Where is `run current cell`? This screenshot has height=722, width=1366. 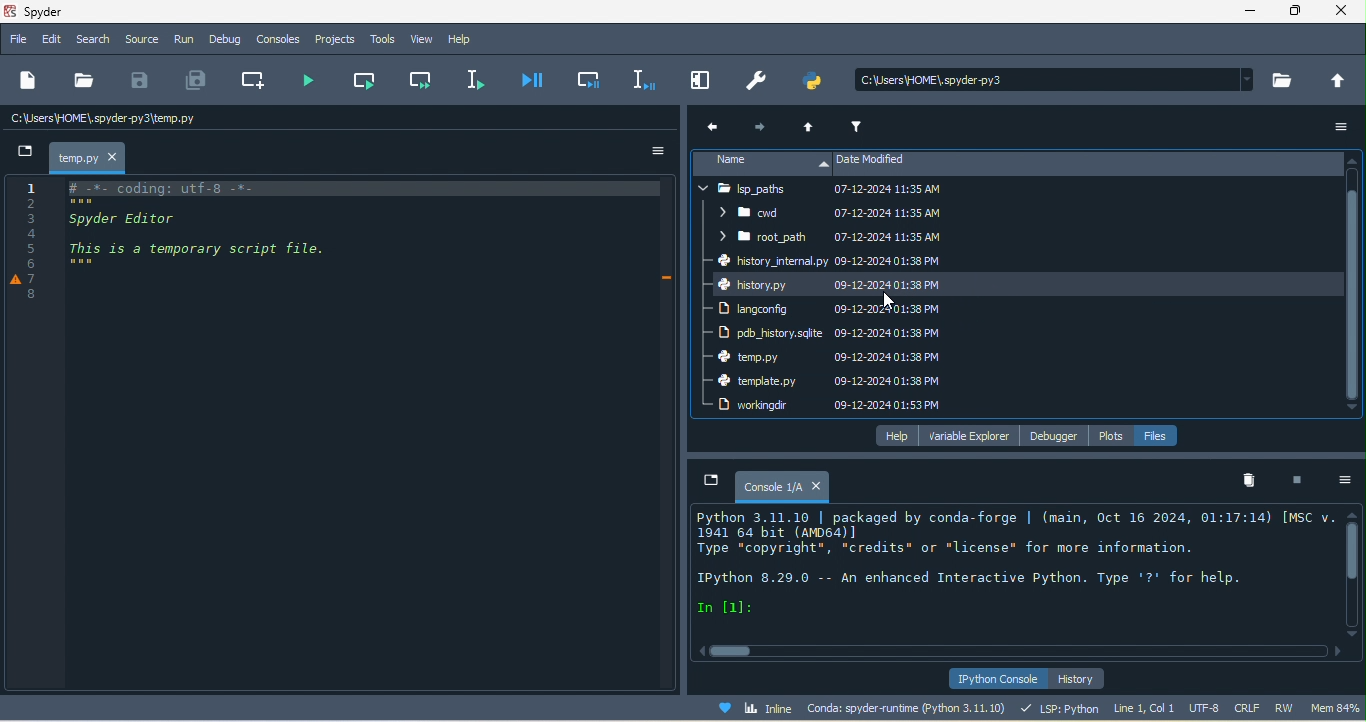
run current cell is located at coordinates (363, 79).